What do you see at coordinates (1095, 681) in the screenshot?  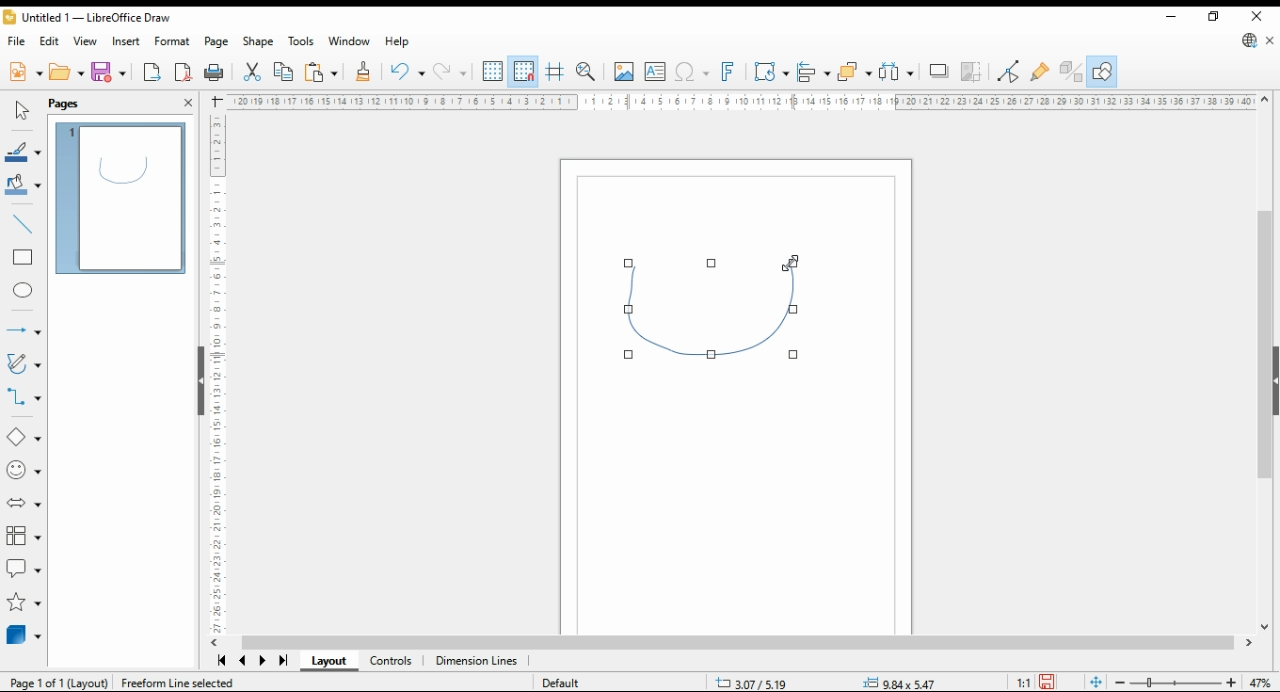 I see `fit page to window` at bounding box center [1095, 681].